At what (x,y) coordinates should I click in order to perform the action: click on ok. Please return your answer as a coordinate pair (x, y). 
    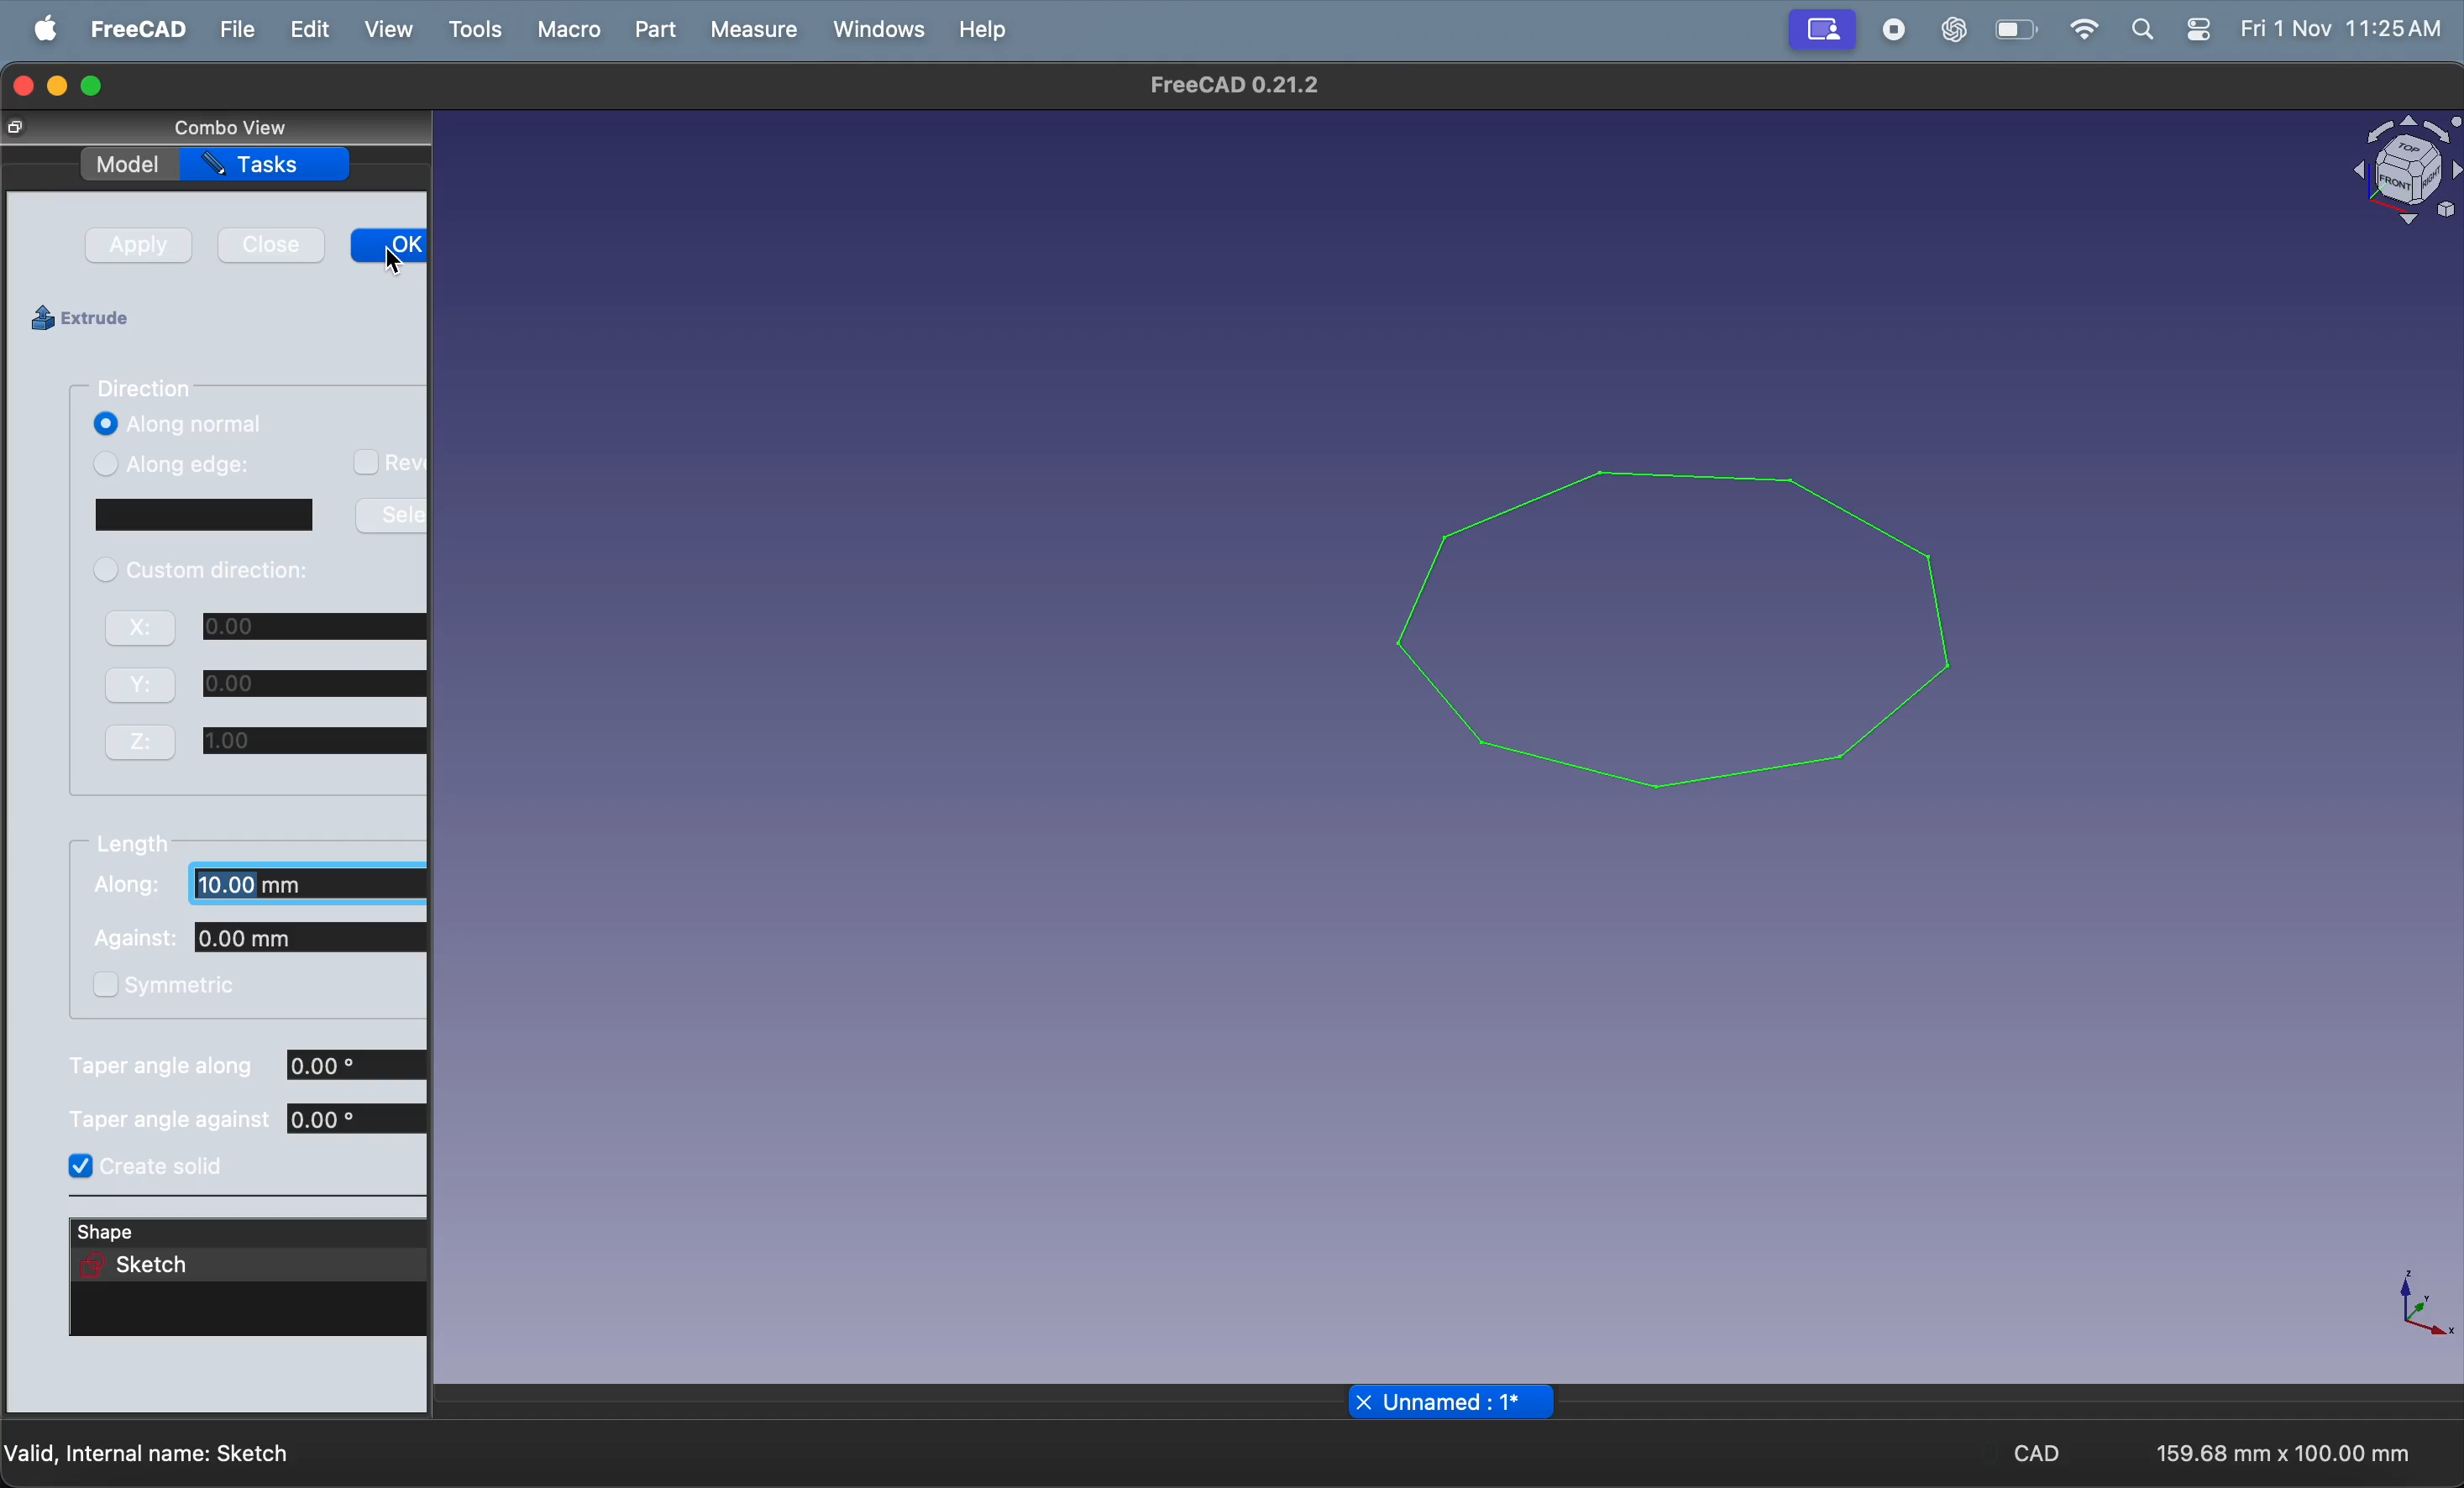
    Looking at the image, I should click on (399, 249).